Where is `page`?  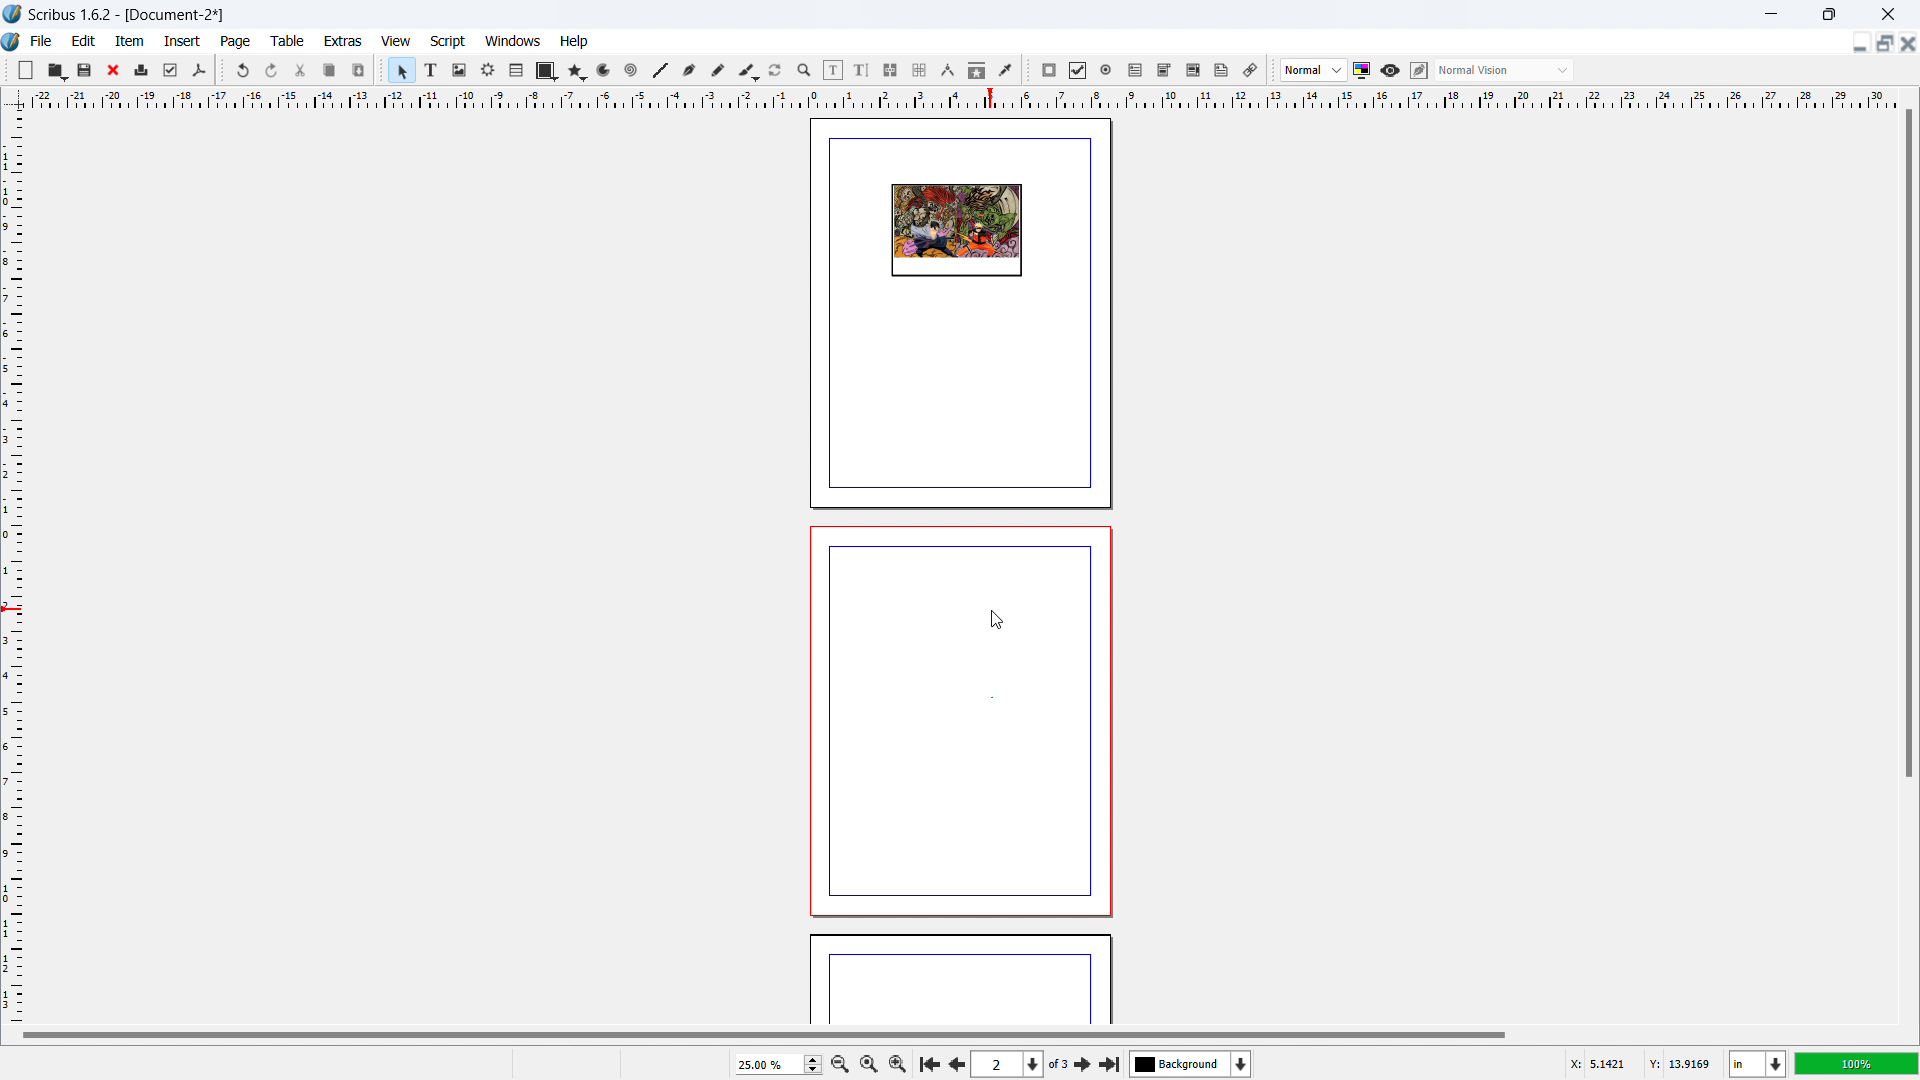
page is located at coordinates (960, 721).